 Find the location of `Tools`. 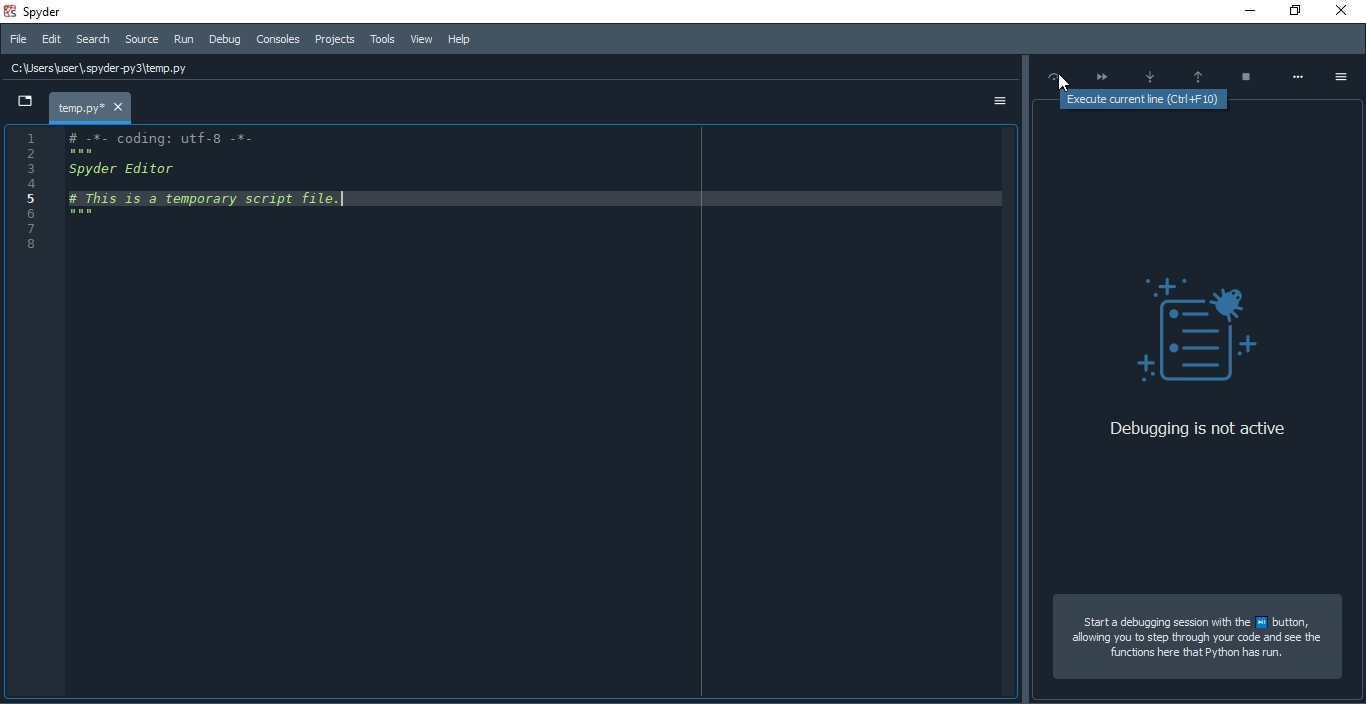

Tools is located at coordinates (380, 39).